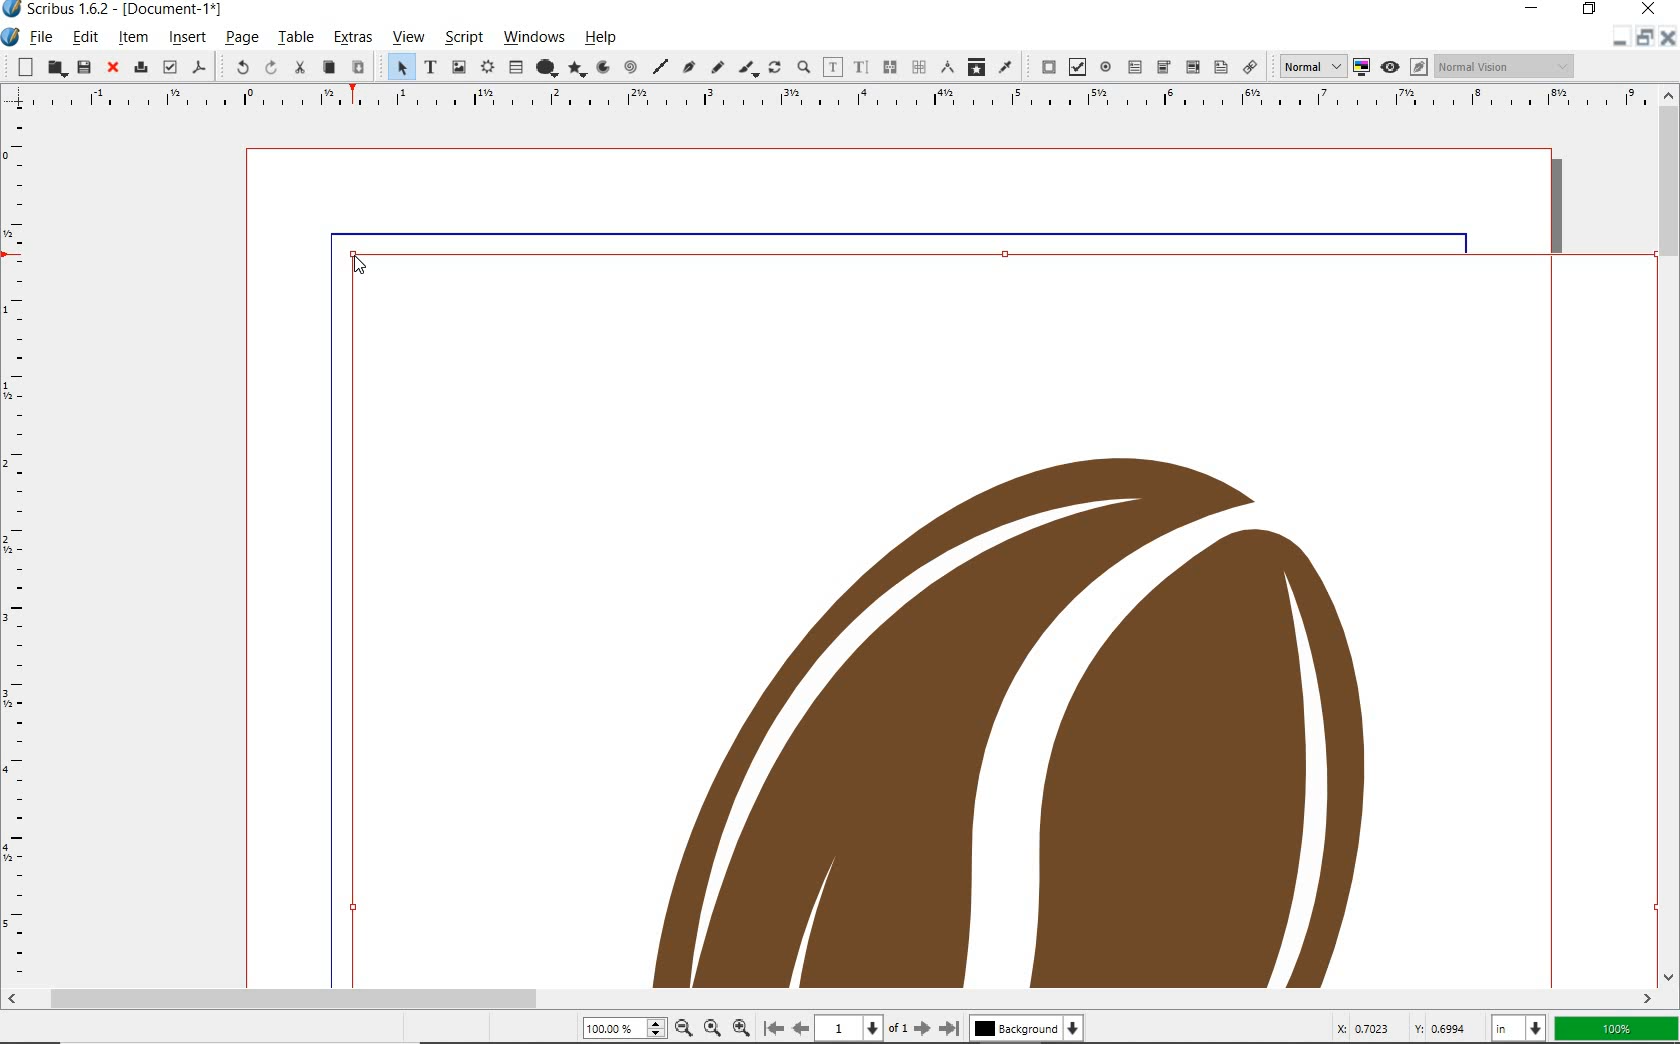 The width and height of the screenshot is (1680, 1044). I want to click on cut, so click(302, 68).